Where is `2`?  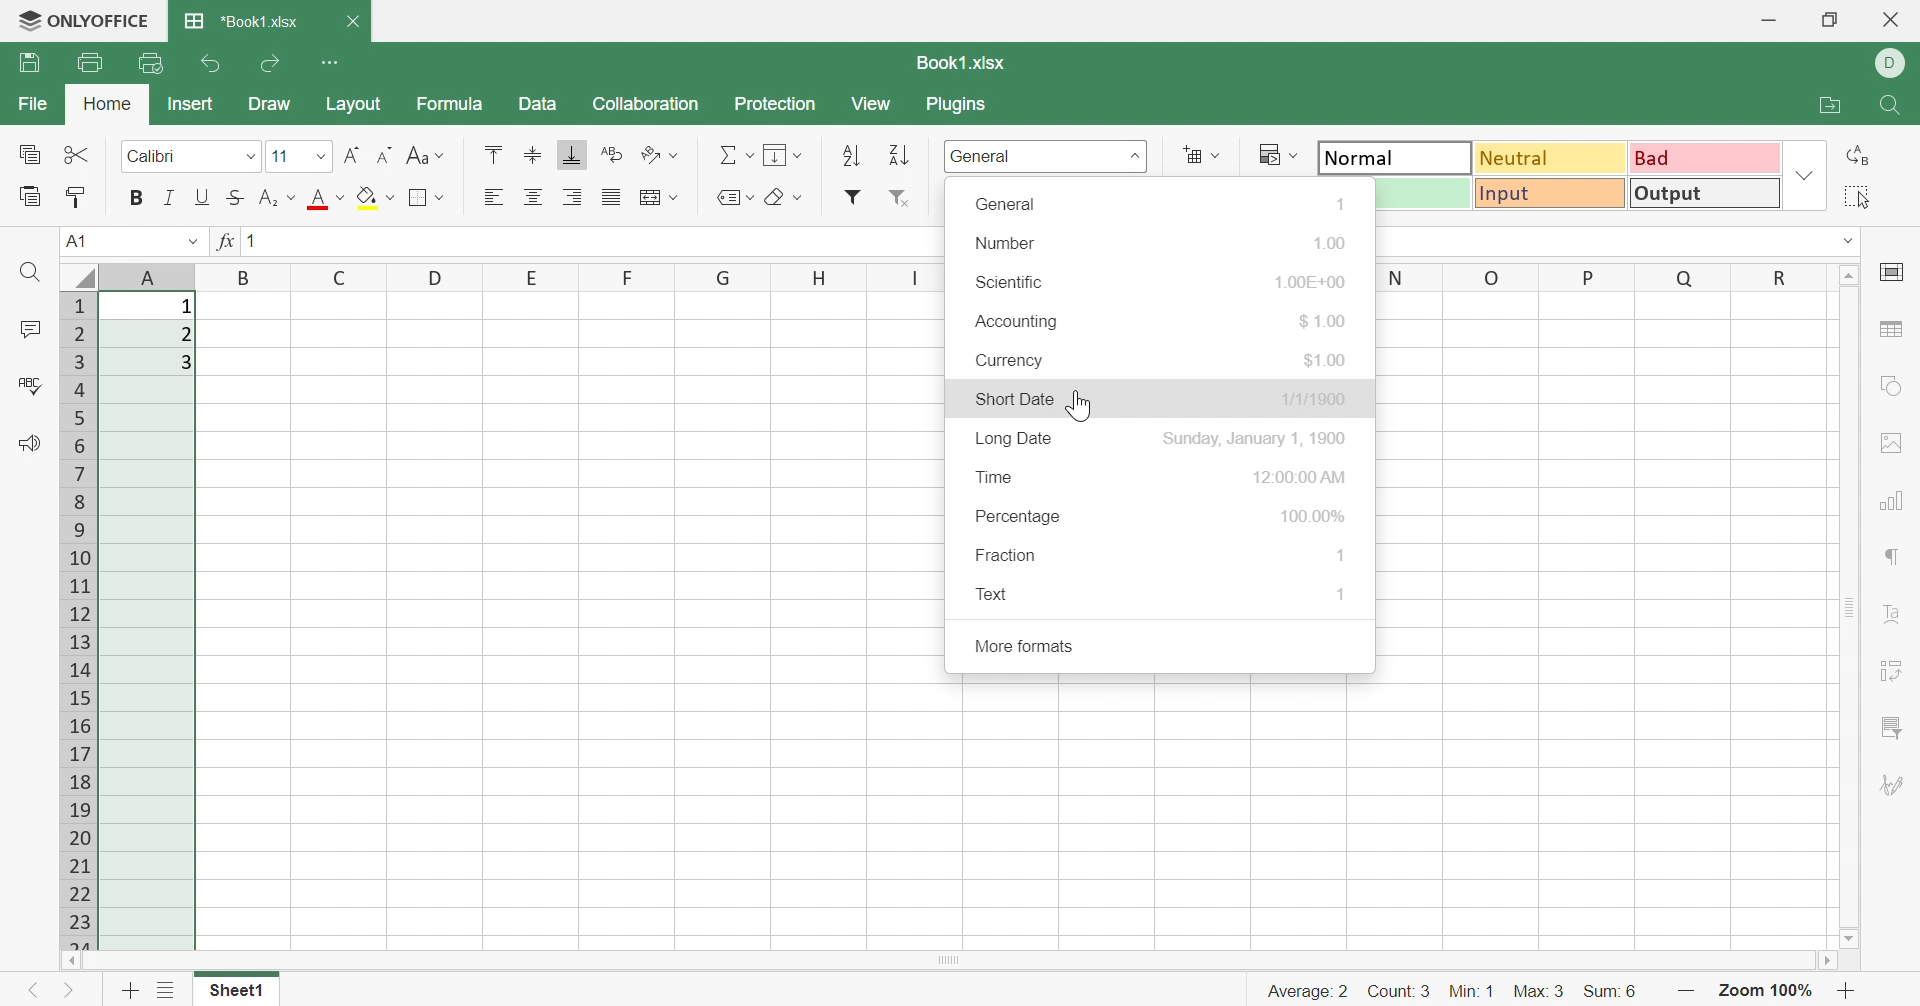
2 is located at coordinates (183, 335).